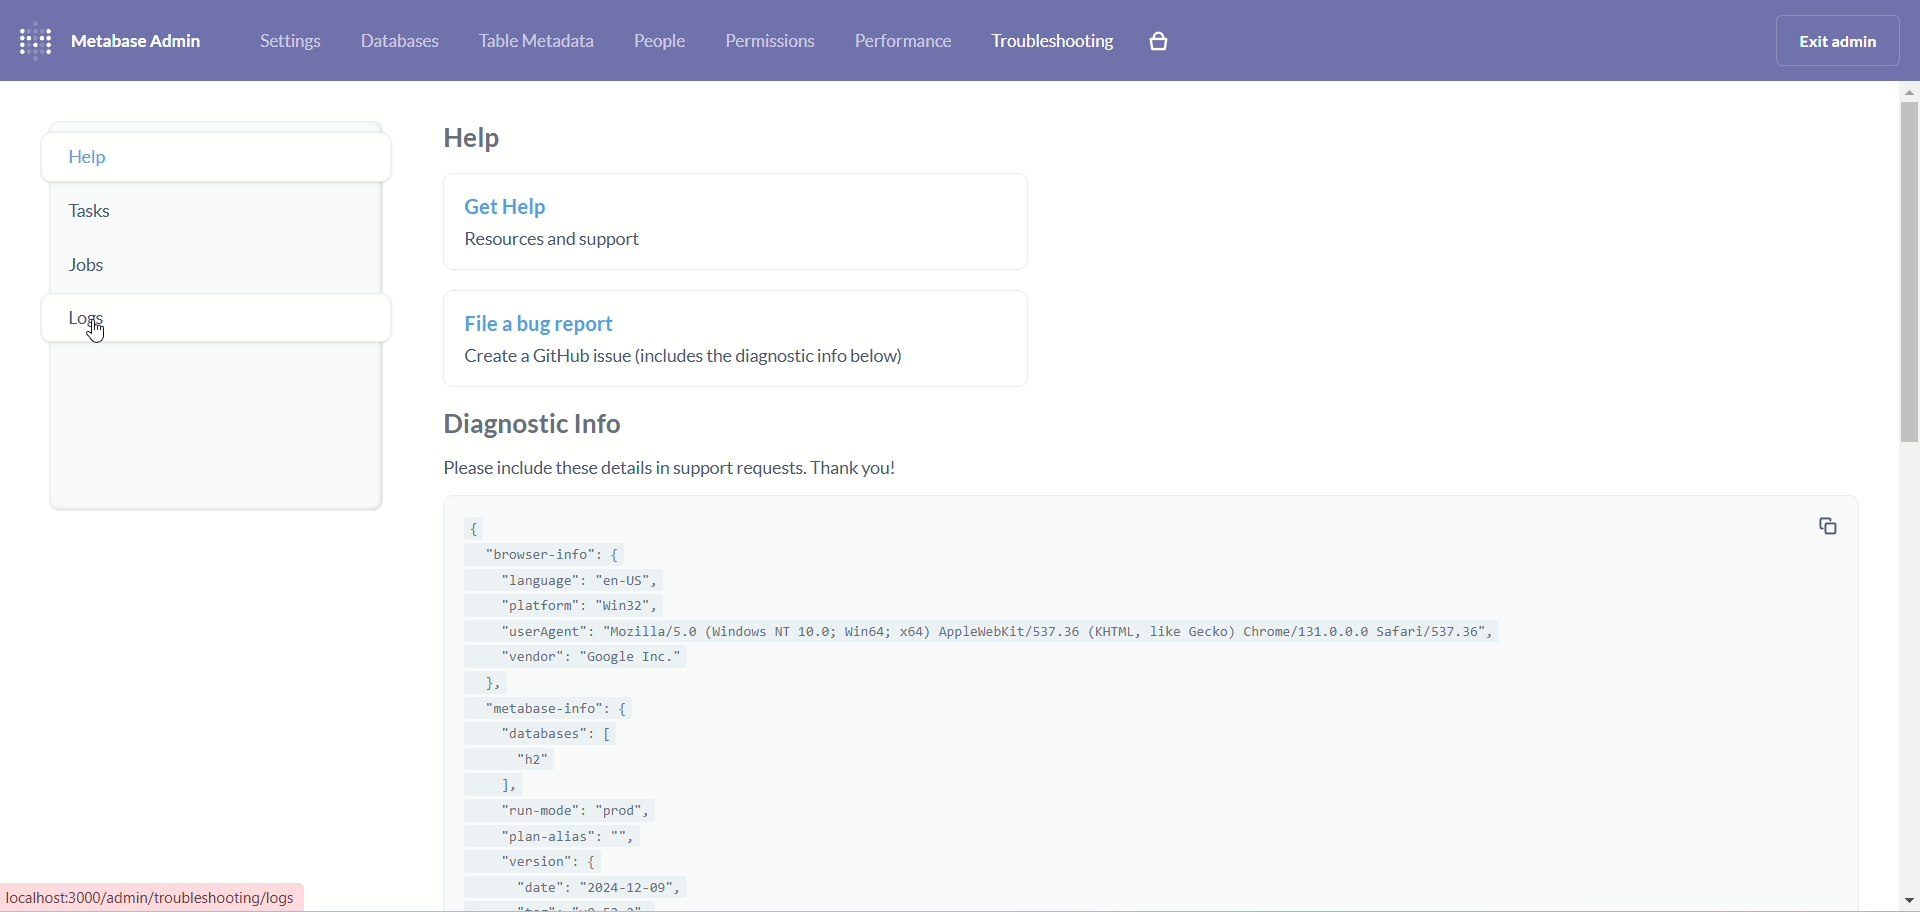 The width and height of the screenshot is (1920, 912). I want to click on file a bug report, so click(691, 334).